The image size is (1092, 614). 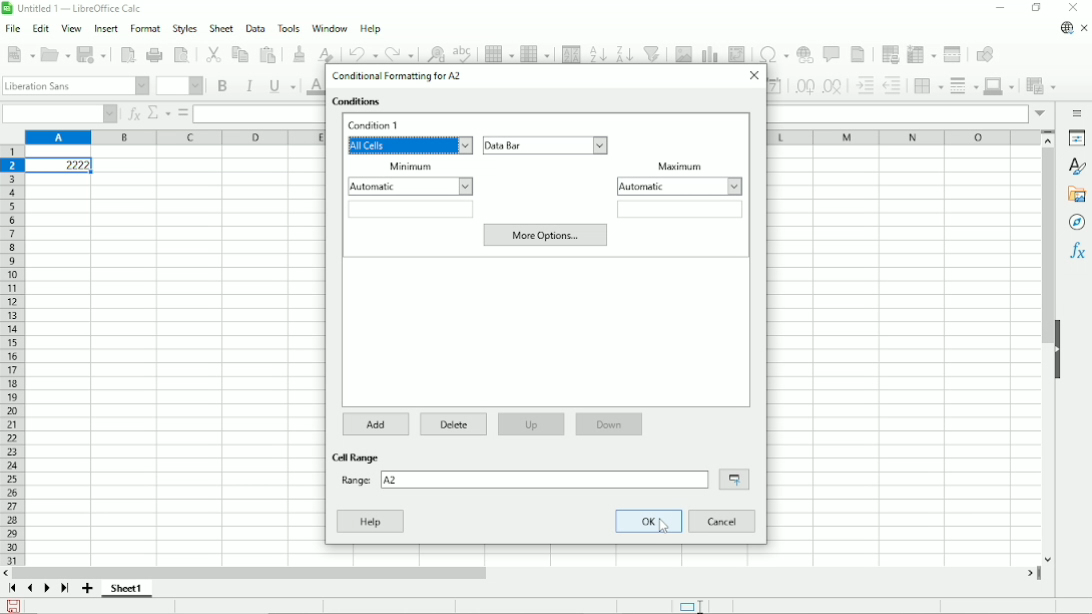 What do you see at coordinates (738, 53) in the screenshot?
I see `Insert or edit pivot table` at bounding box center [738, 53].